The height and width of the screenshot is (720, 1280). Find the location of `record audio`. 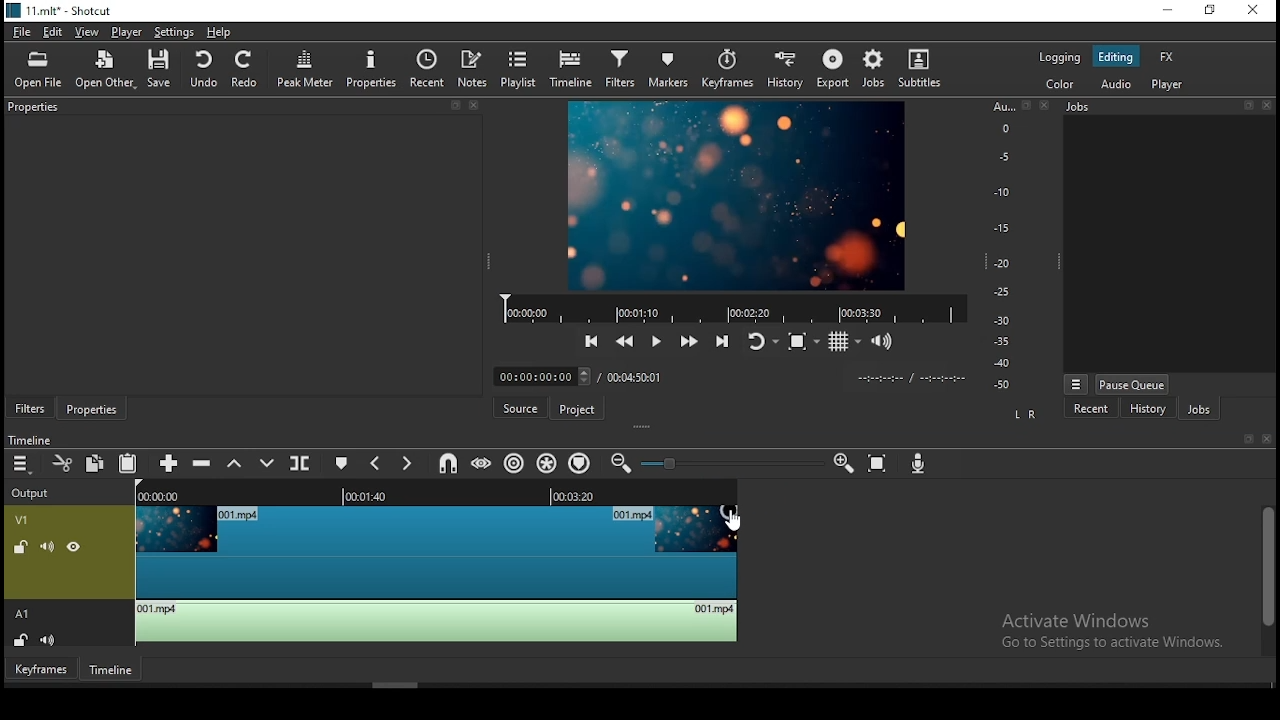

record audio is located at coordinates (919, 464).